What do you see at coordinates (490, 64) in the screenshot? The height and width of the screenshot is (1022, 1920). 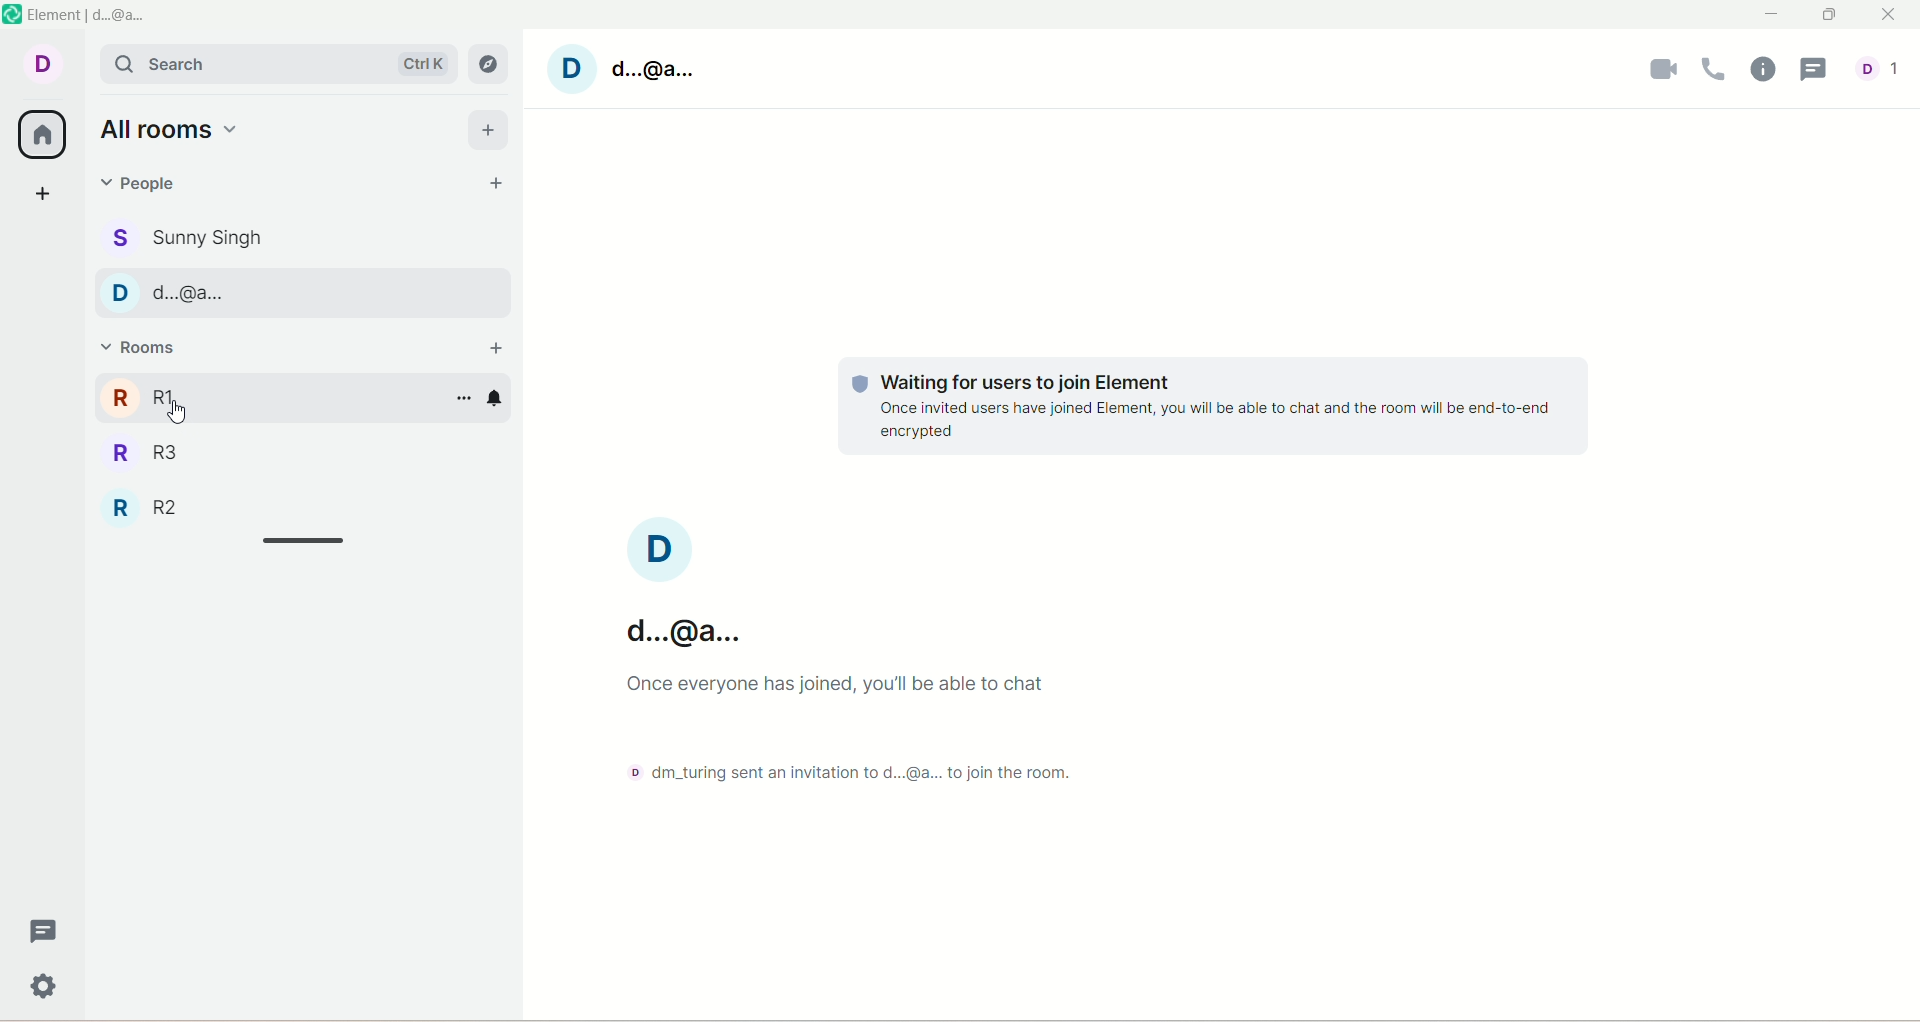 I see `explore room` at bounding box center [490, 64].